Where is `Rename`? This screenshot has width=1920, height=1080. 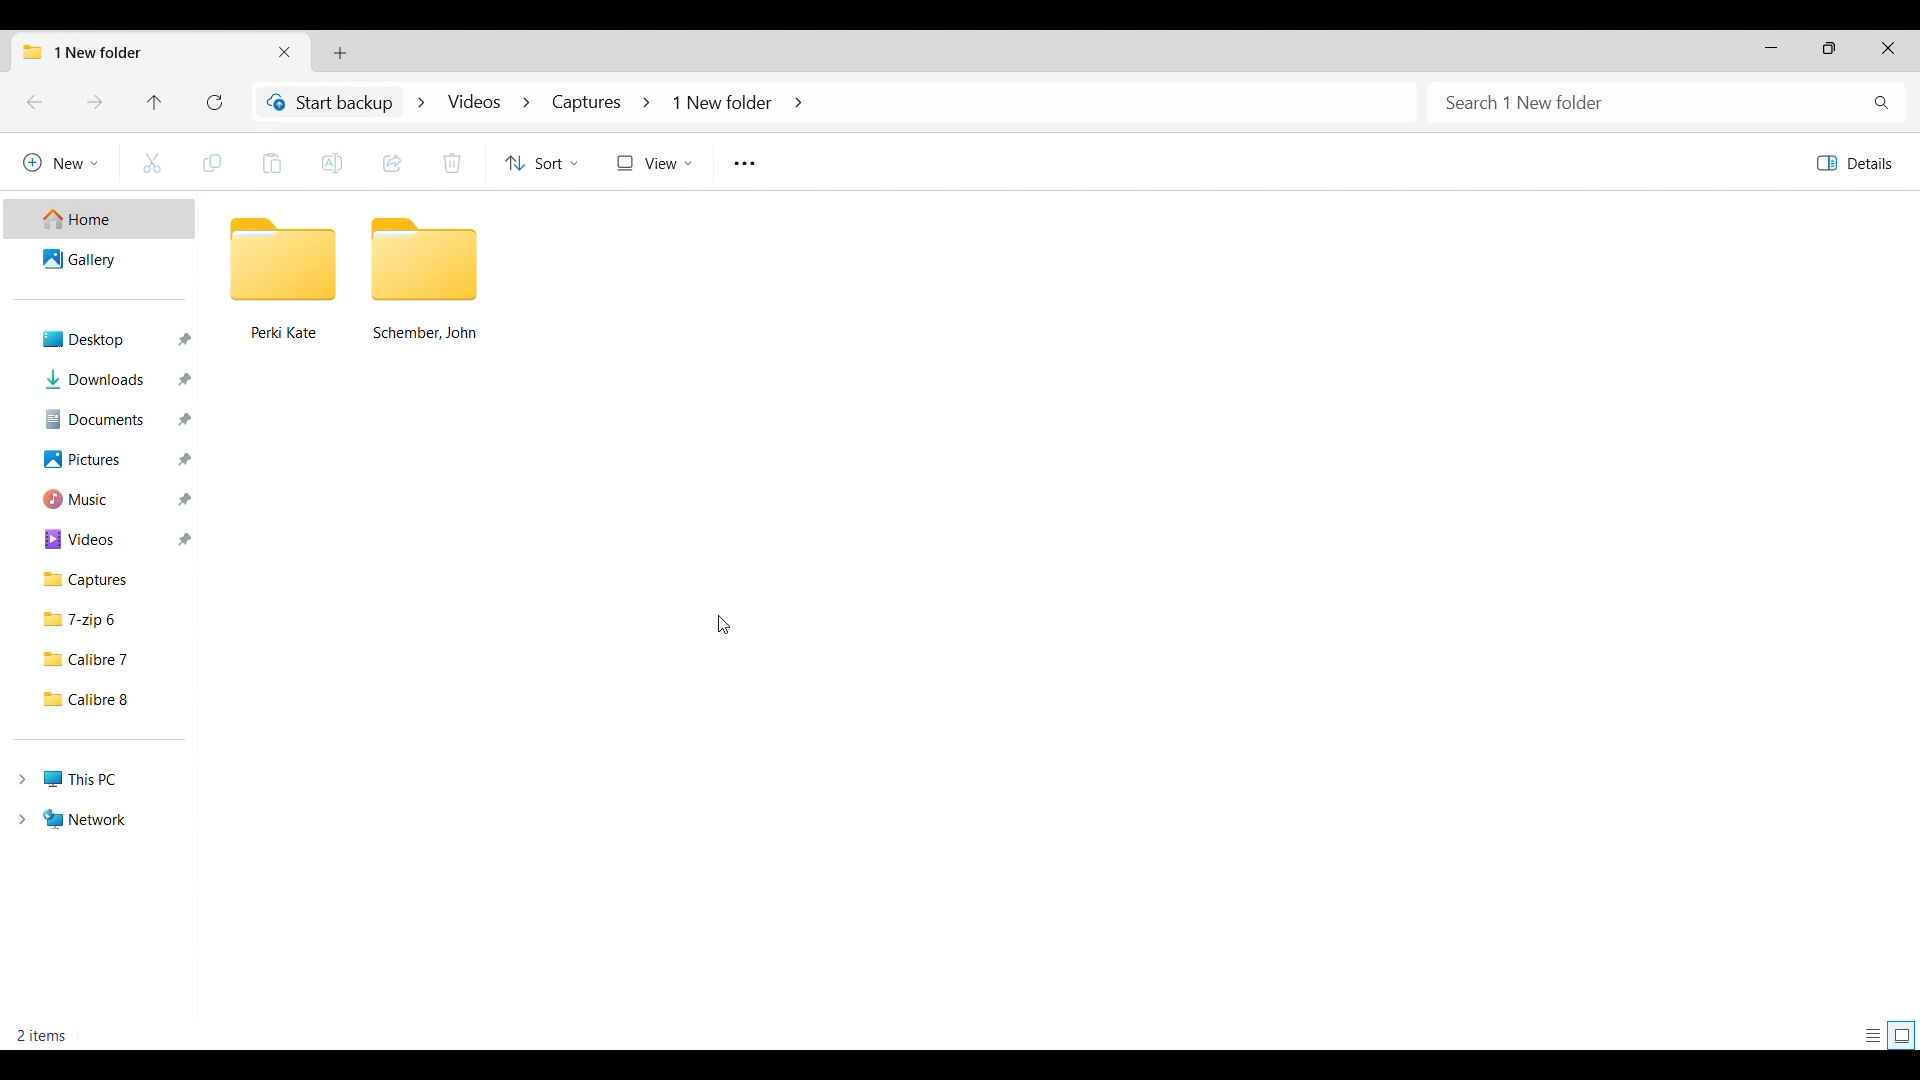 Rename is located at coordinates (331, 164).